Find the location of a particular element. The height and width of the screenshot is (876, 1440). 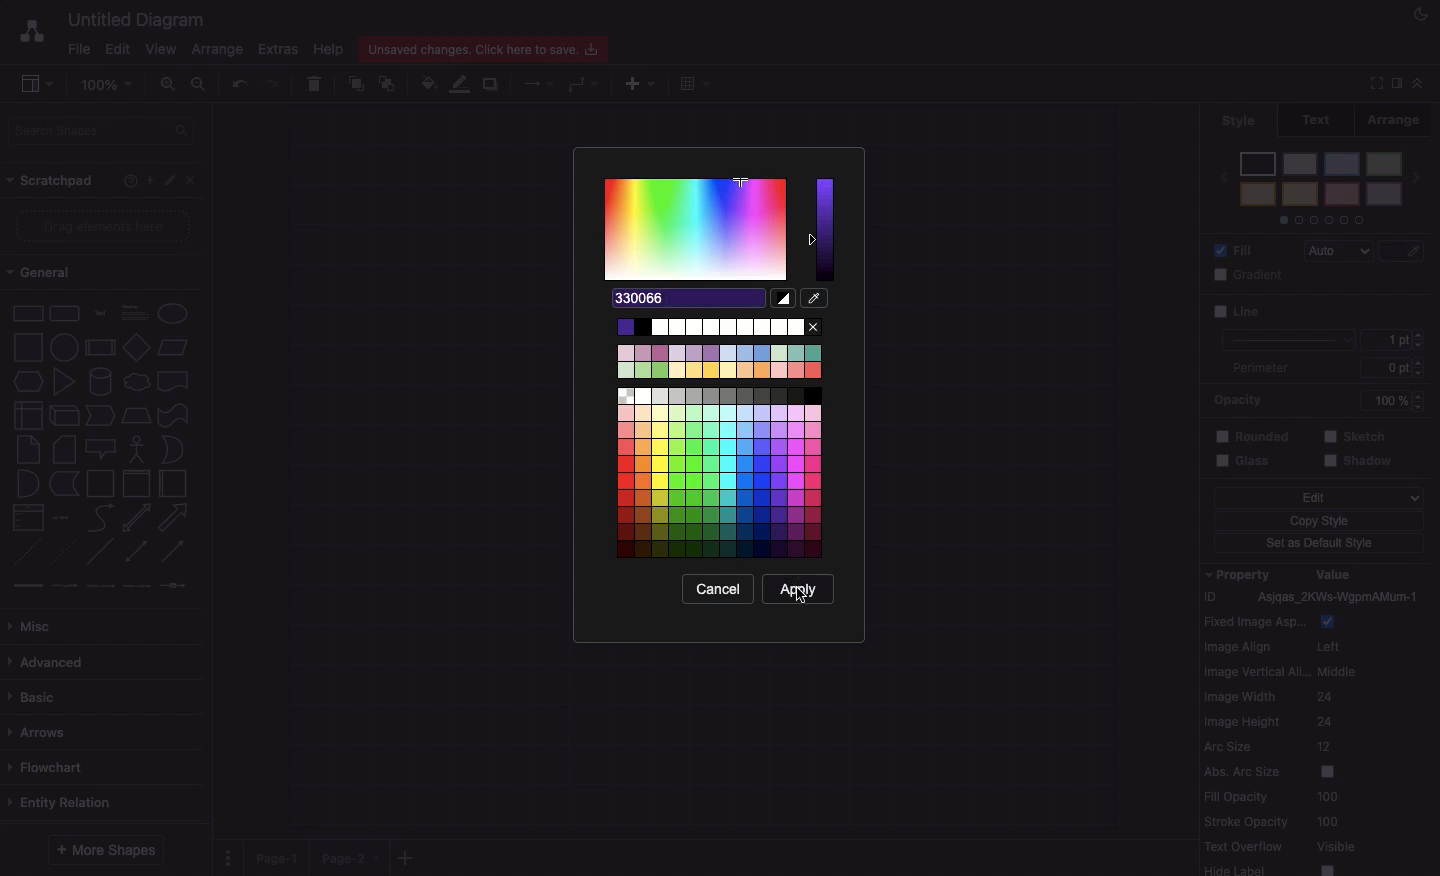

callout is located at coordinates (99, 449).